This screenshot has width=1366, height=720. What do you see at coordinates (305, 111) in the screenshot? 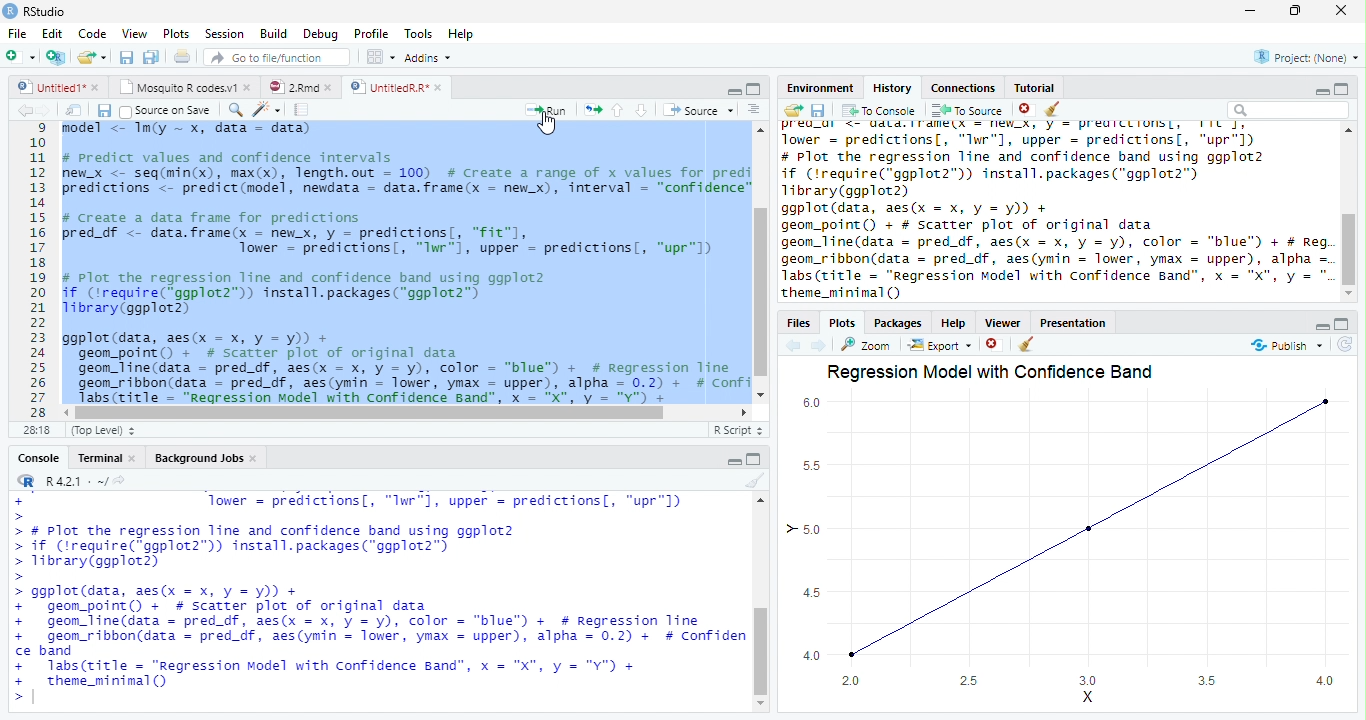
I see `Pages` at bounding box center [305, 111].